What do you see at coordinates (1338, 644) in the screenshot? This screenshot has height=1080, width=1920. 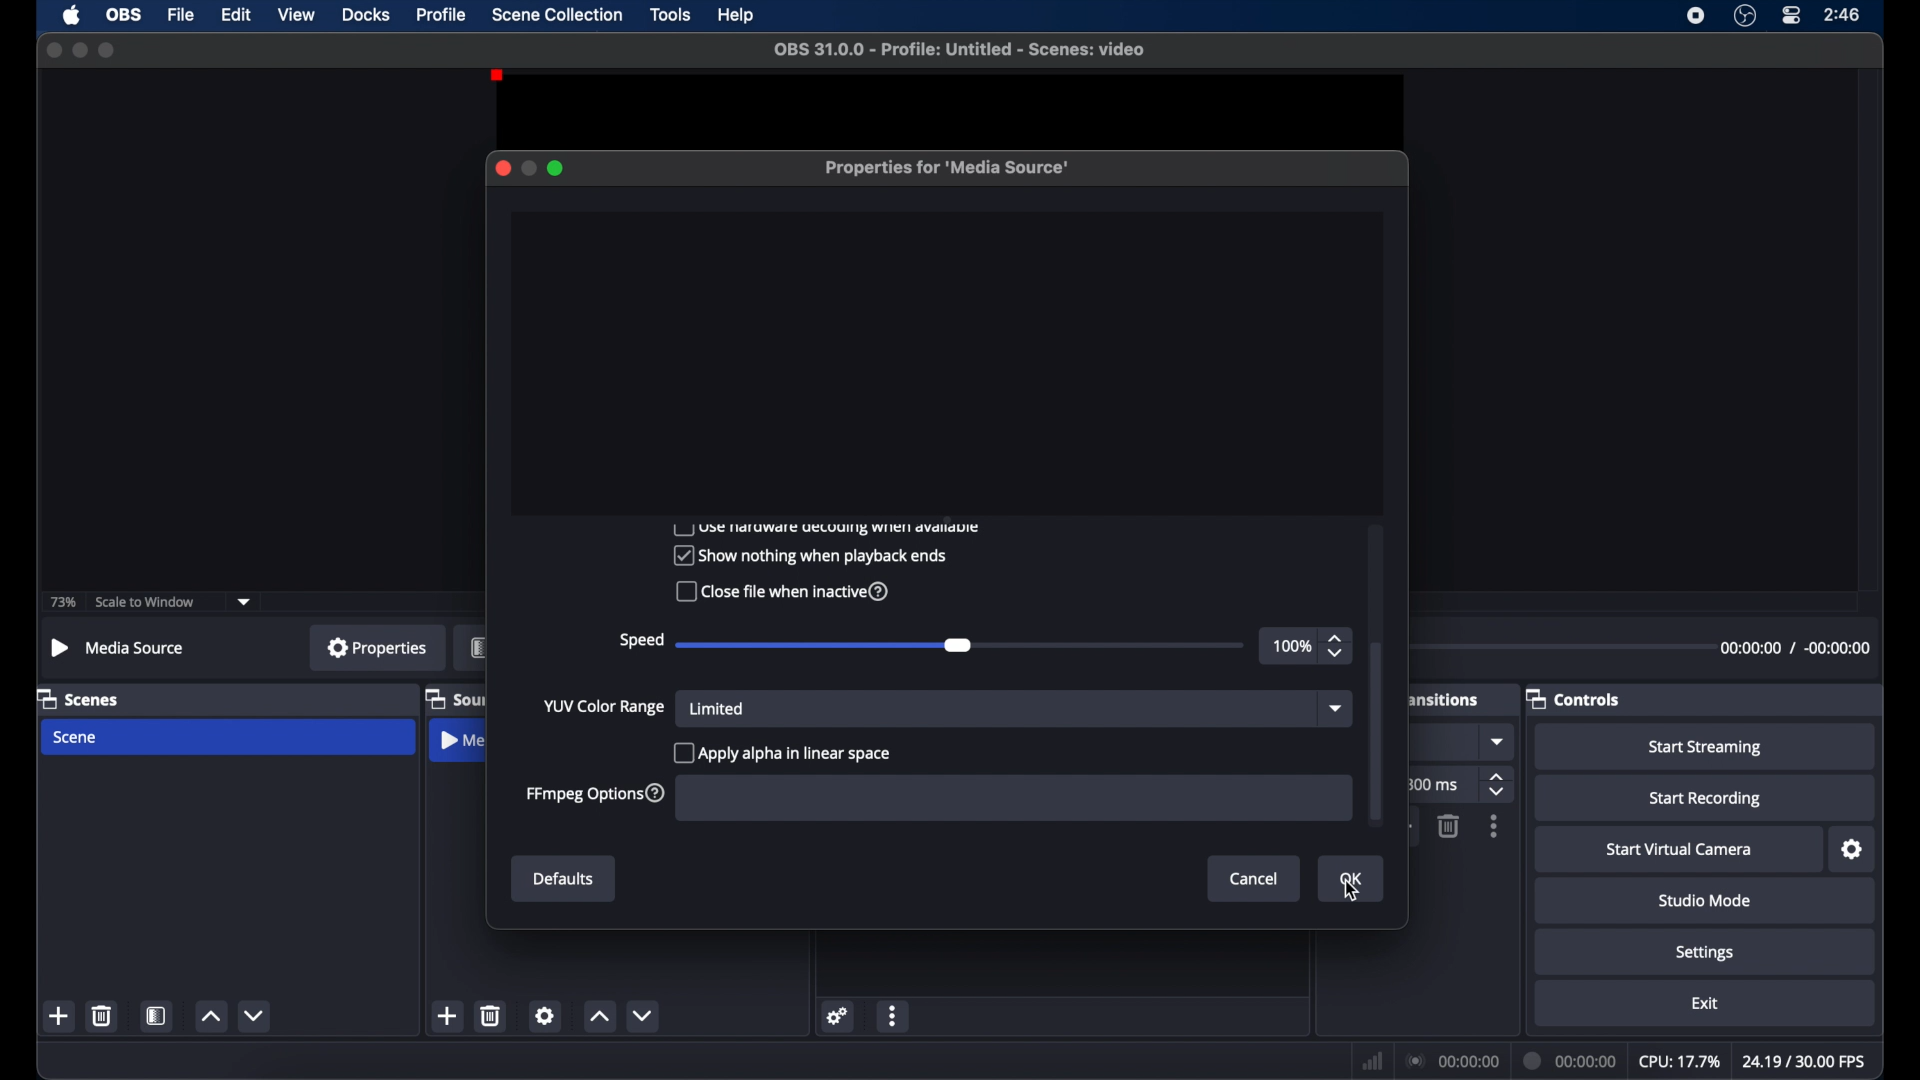 I see `stepper button` at bounding box center [1338, 644].